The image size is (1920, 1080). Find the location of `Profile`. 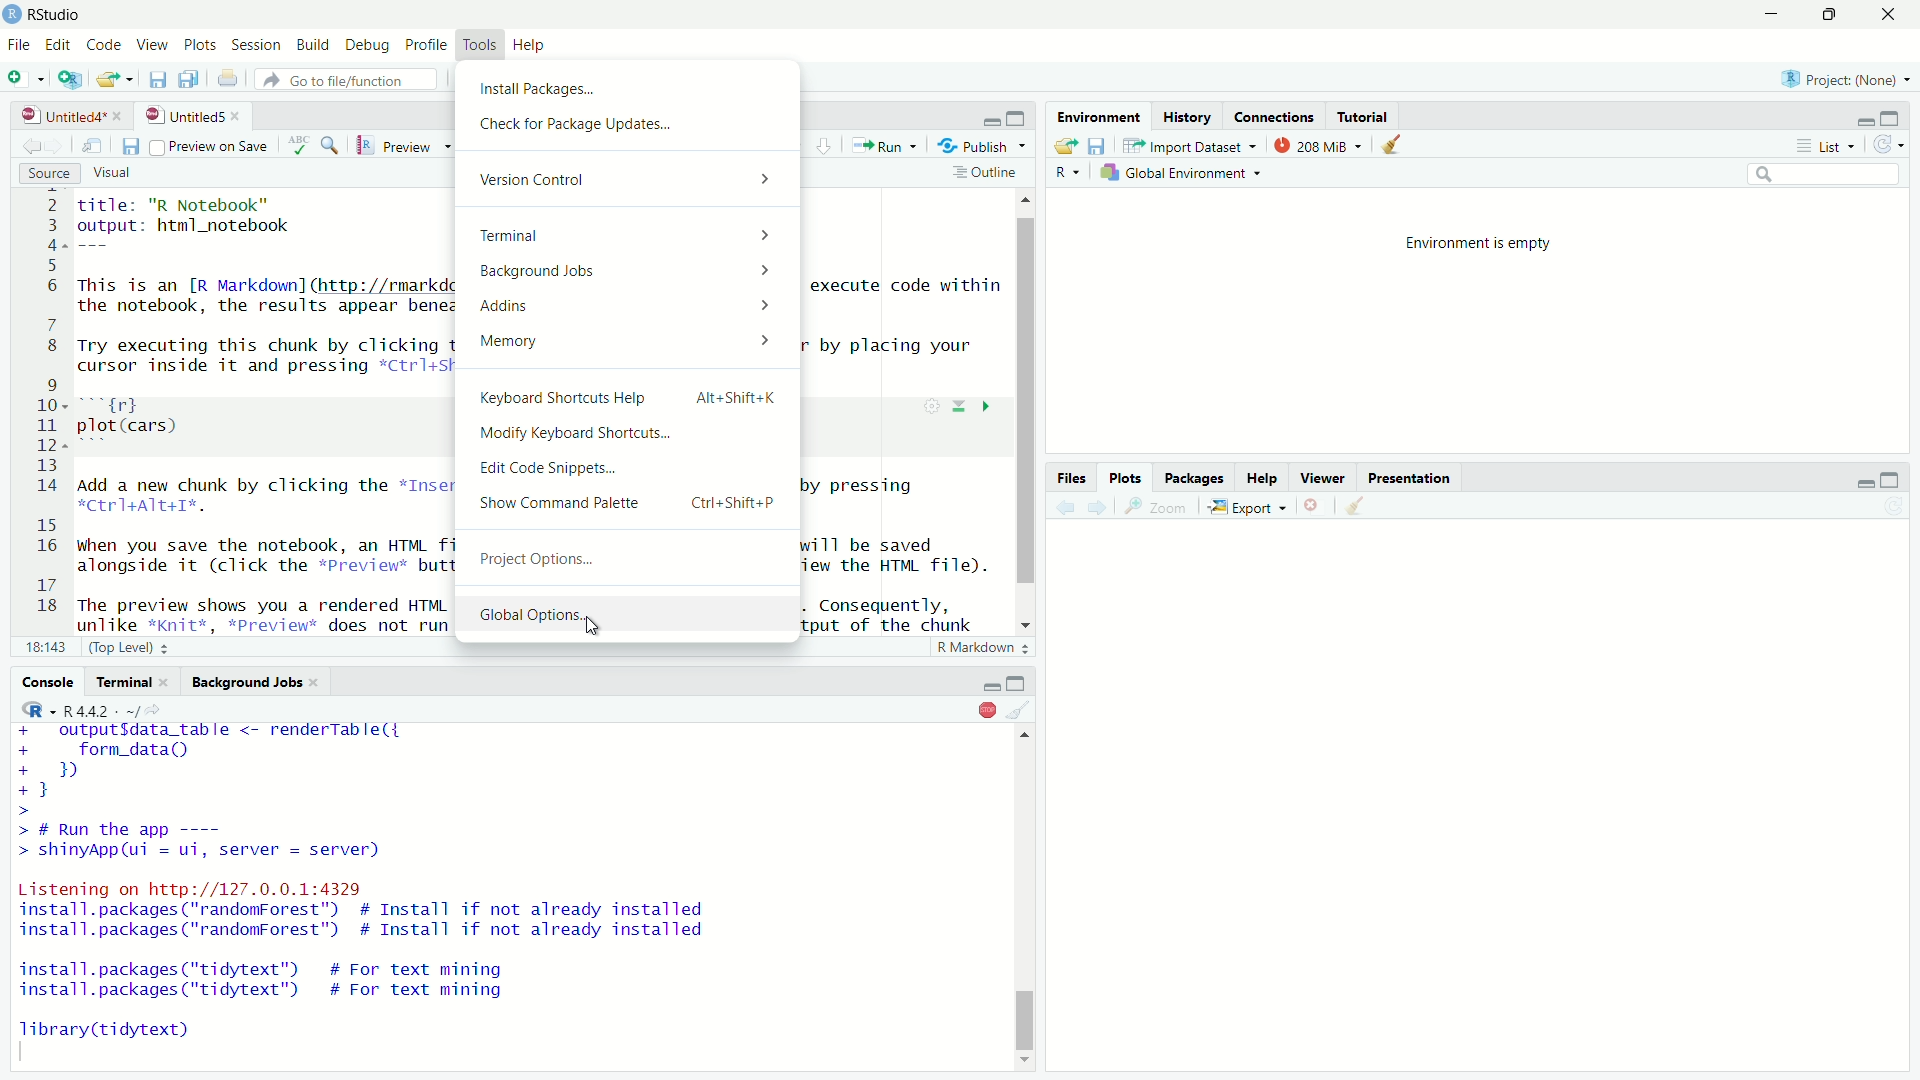

Profile is located at coordinates (425, 46).